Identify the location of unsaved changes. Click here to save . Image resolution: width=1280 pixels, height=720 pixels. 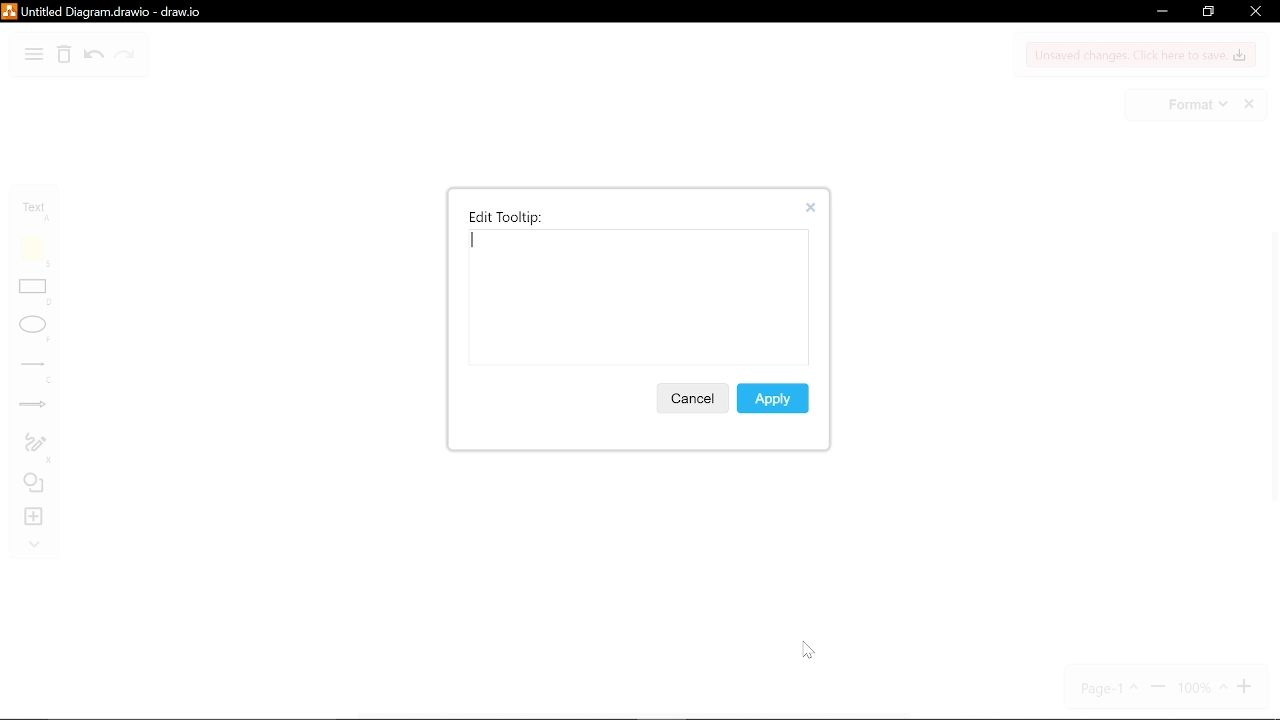
(1142, 55).